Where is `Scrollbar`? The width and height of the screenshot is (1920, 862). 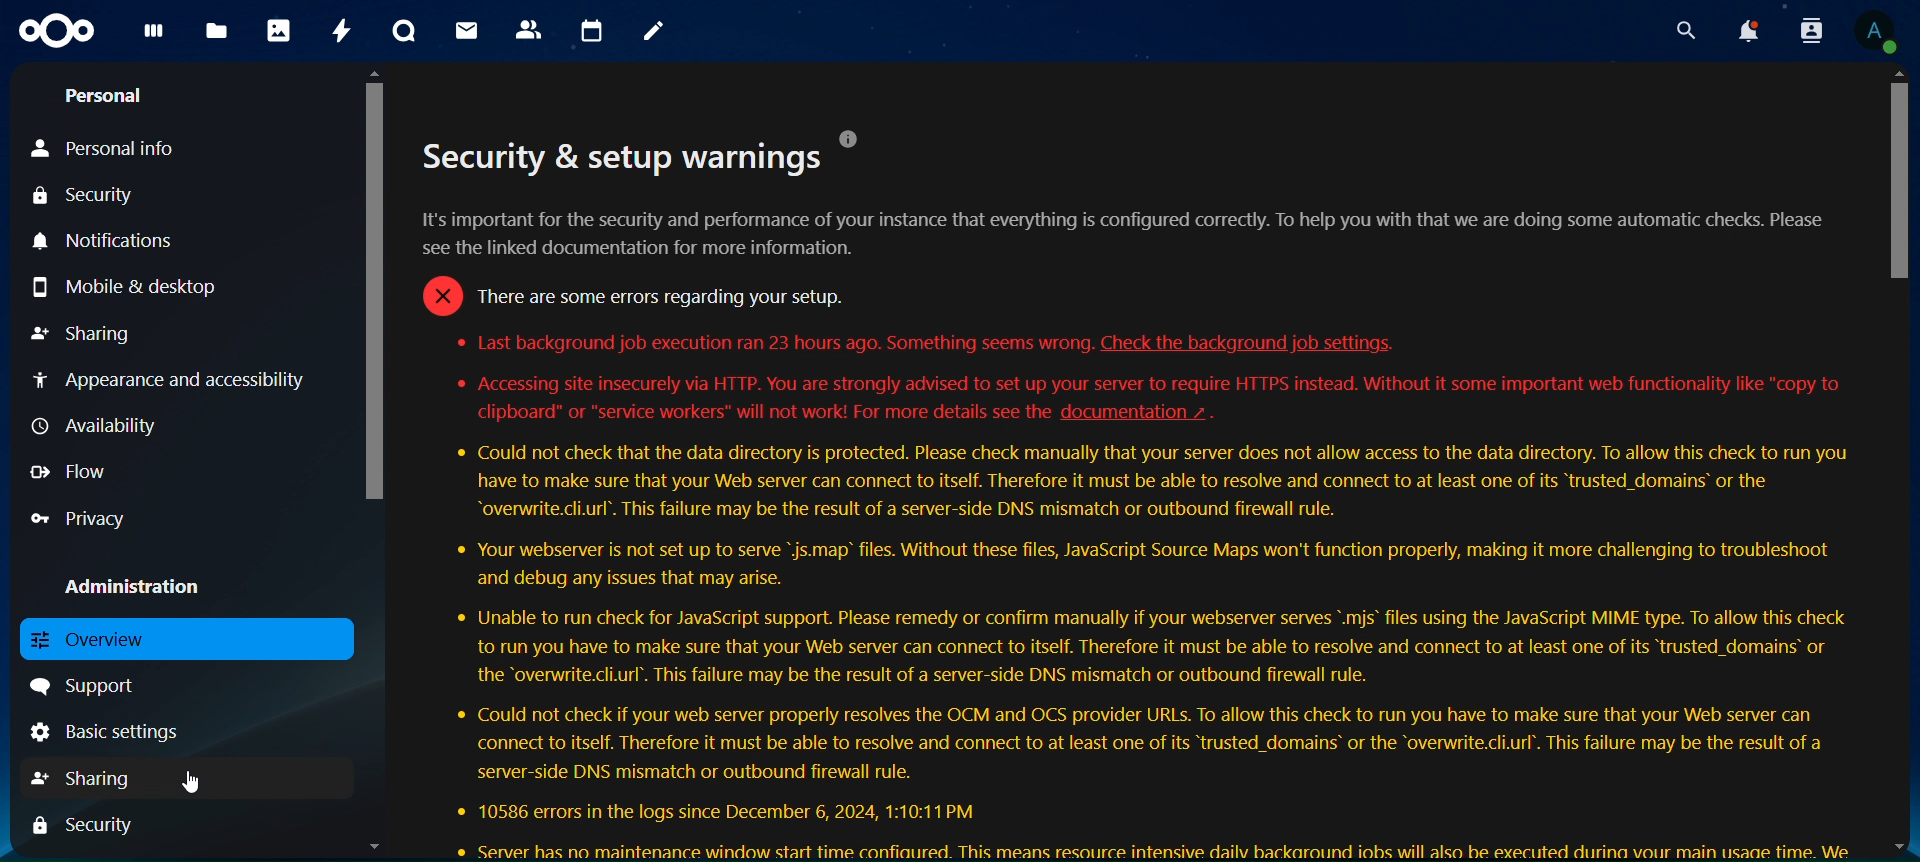
Scrollbar is located at coordinates (1900, 462).